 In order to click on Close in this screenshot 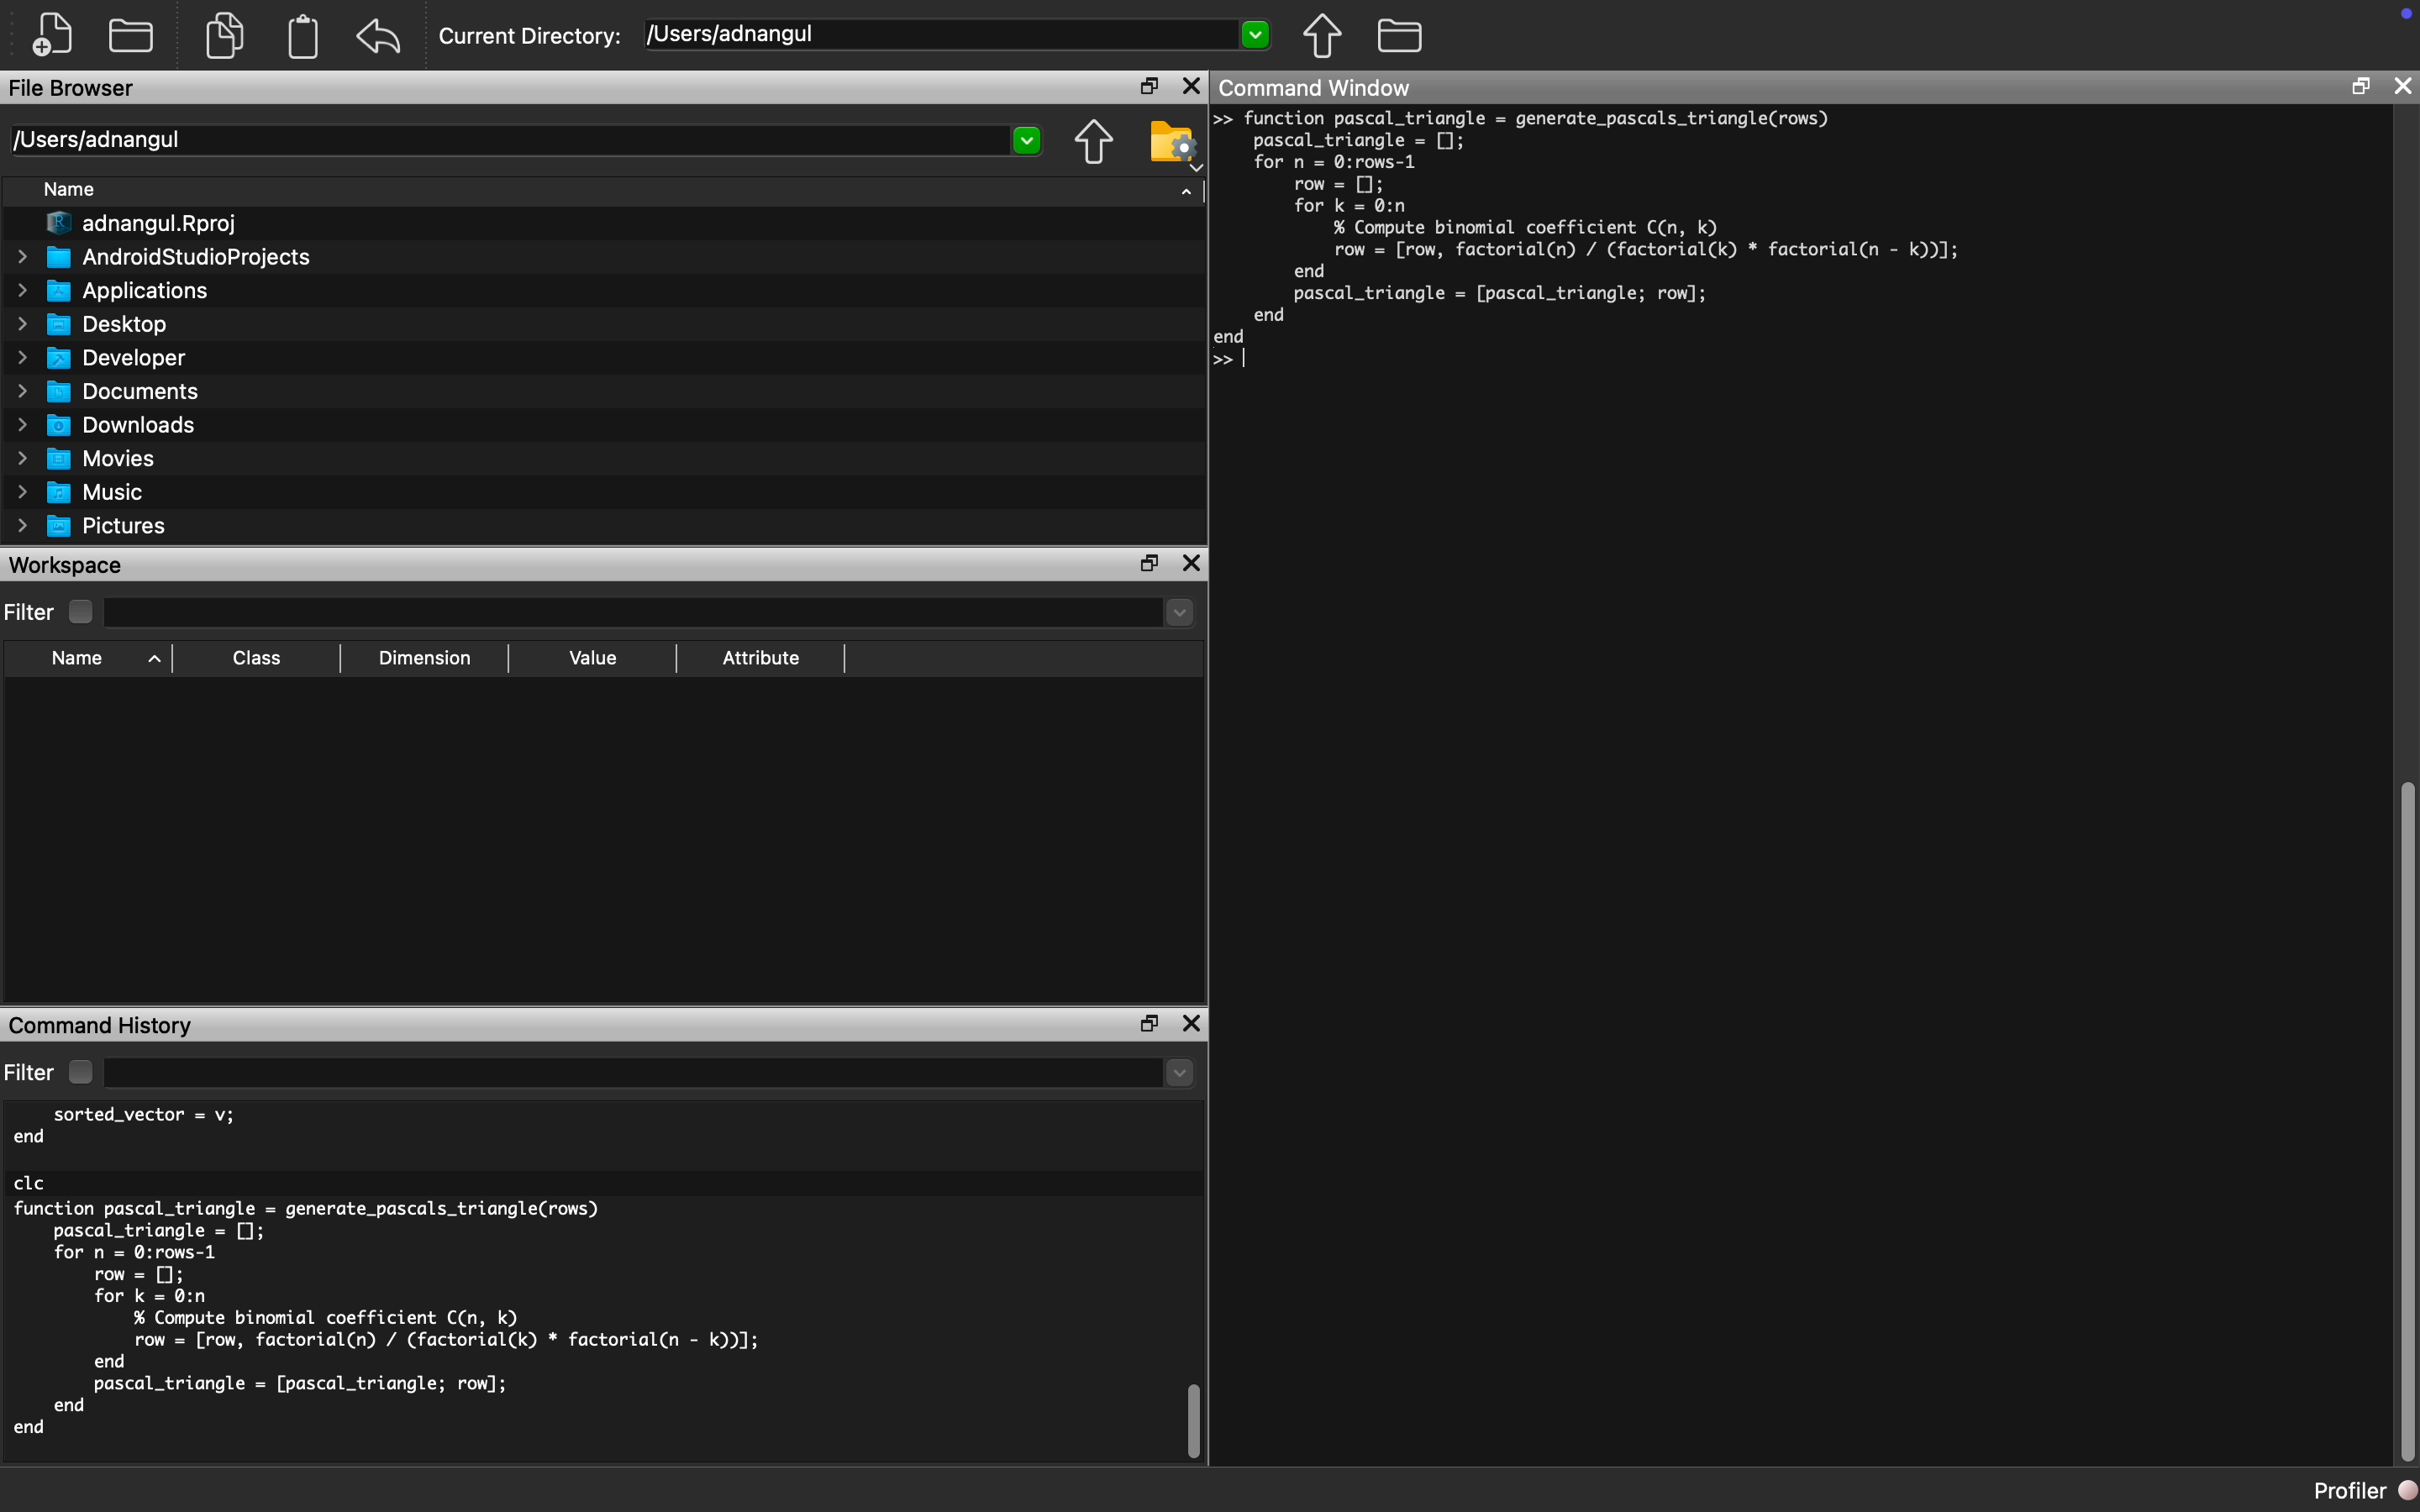, I will do `click(1193, 565)`.